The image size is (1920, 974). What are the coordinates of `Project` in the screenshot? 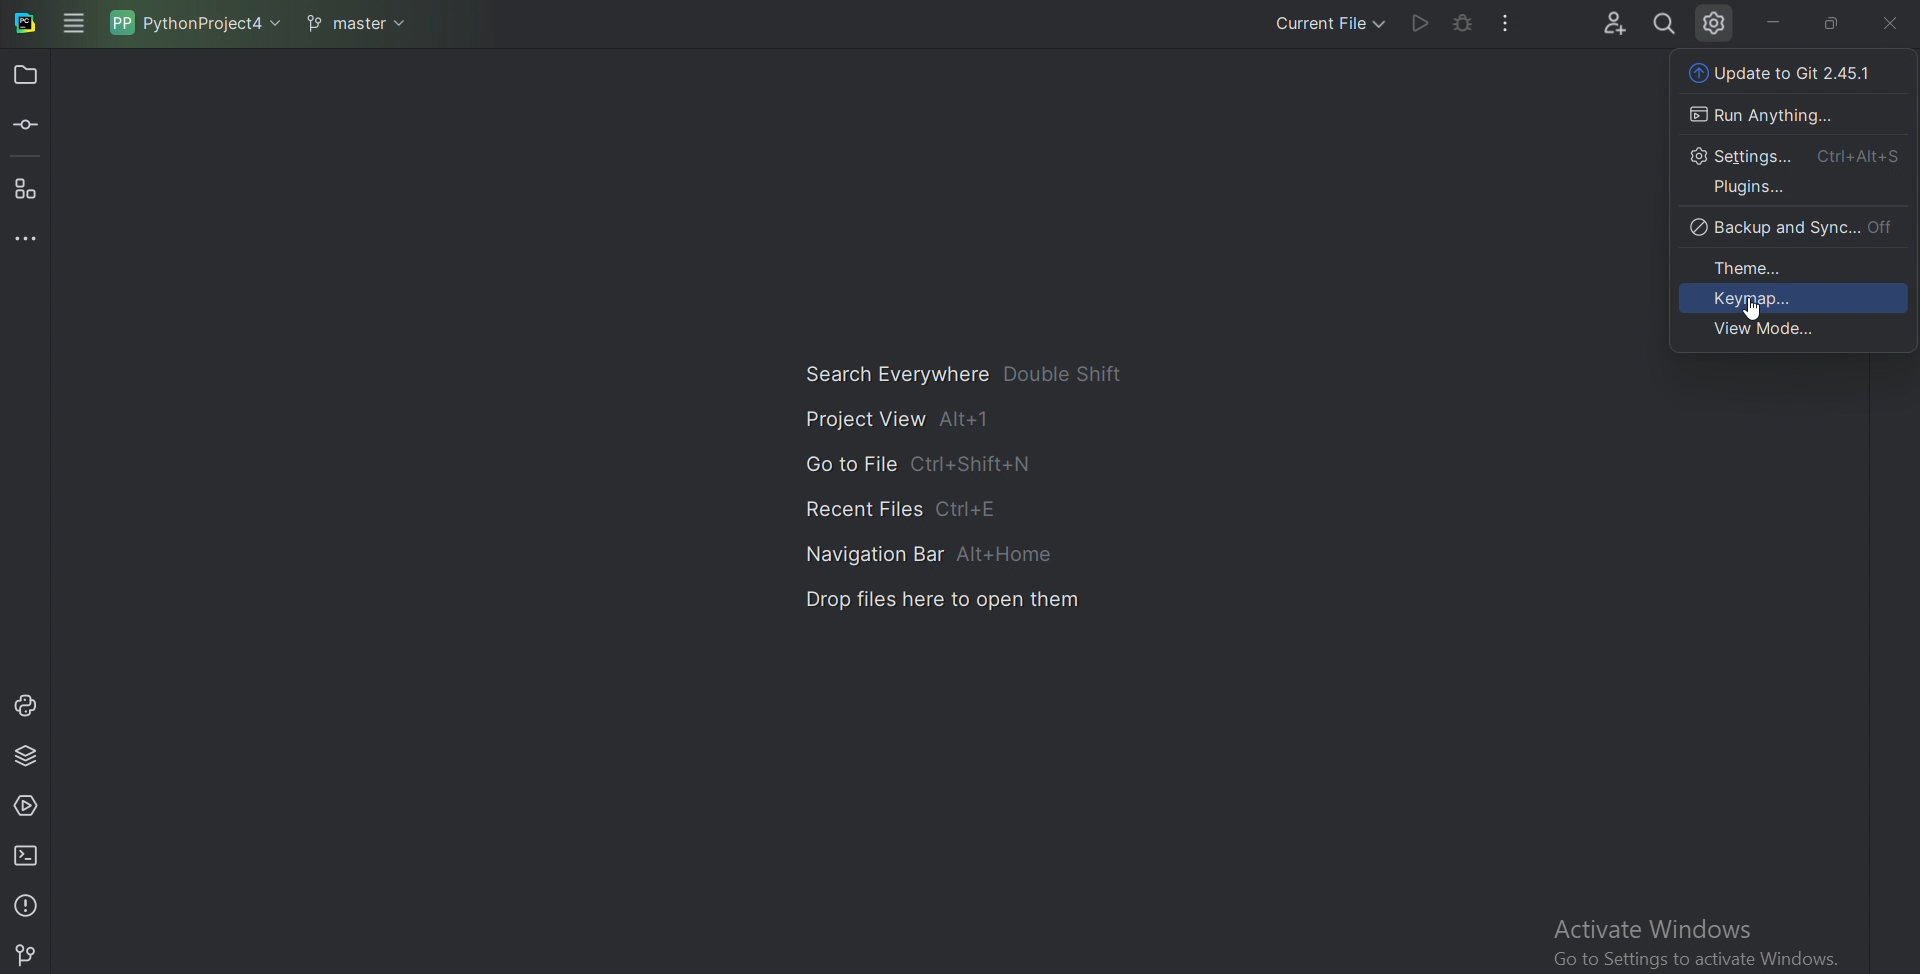 It's located at (29, 76).